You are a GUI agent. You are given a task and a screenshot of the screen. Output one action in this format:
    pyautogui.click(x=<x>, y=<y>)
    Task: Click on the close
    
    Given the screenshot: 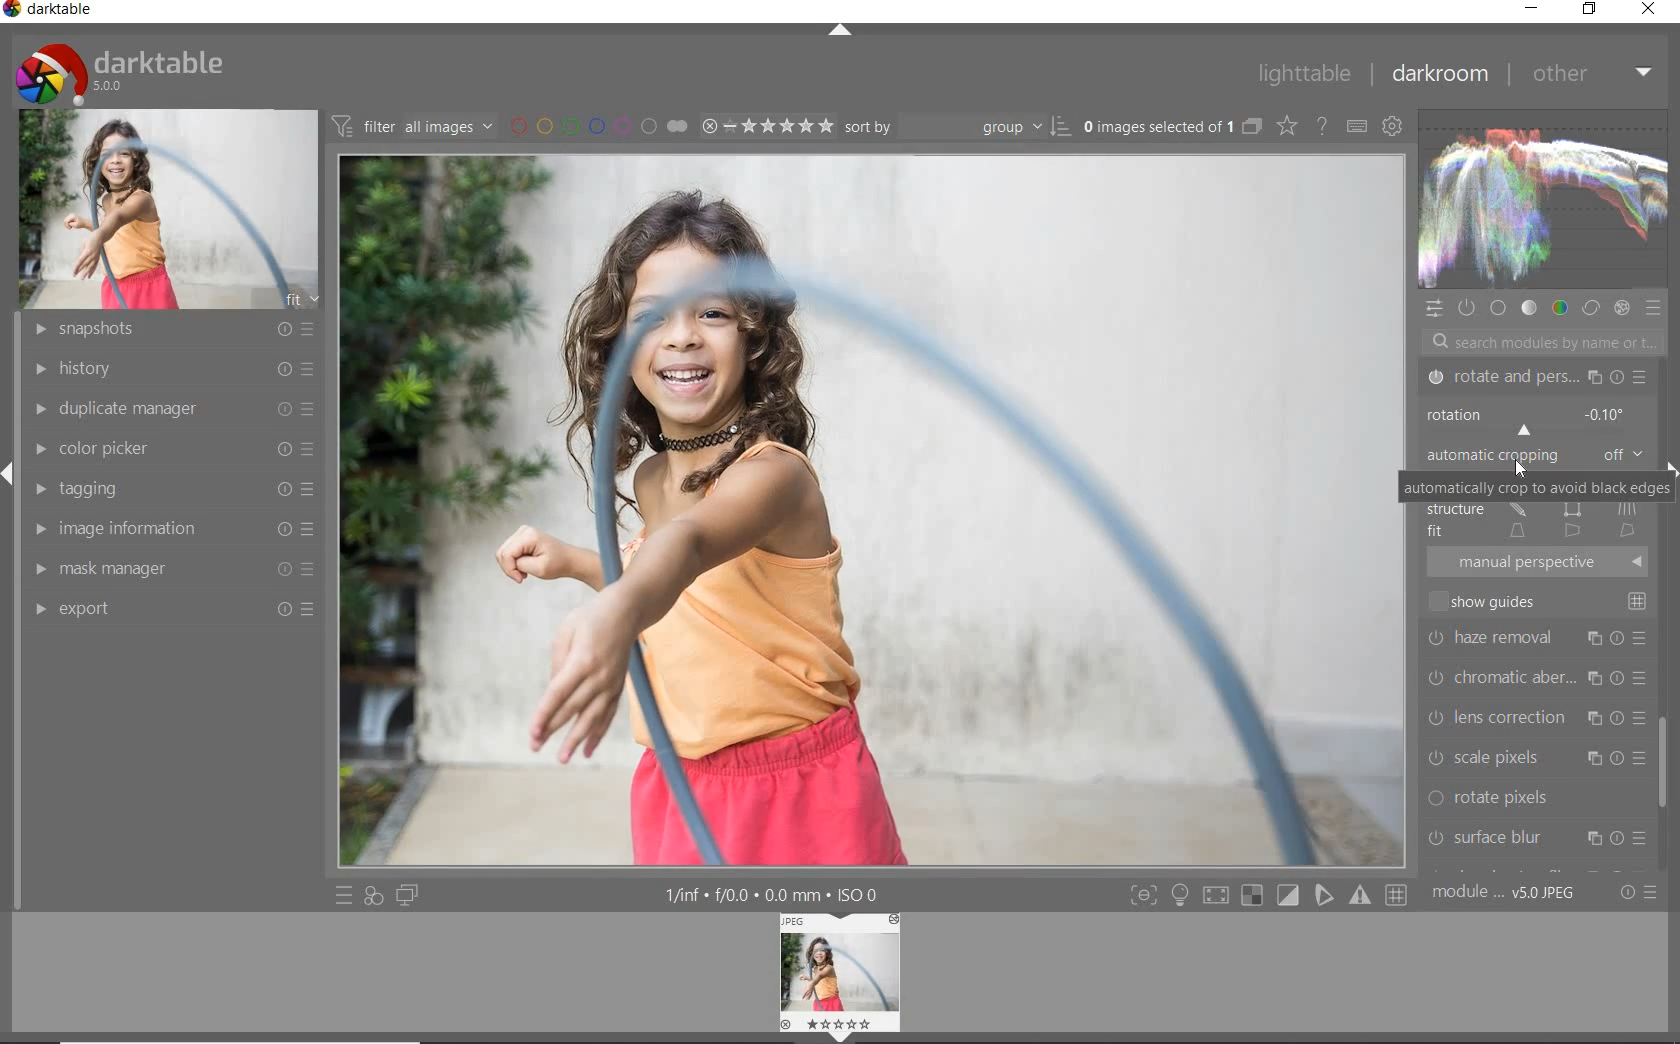 What is the action you would take?
    pyautogui.click(x=1650, y=9)
    